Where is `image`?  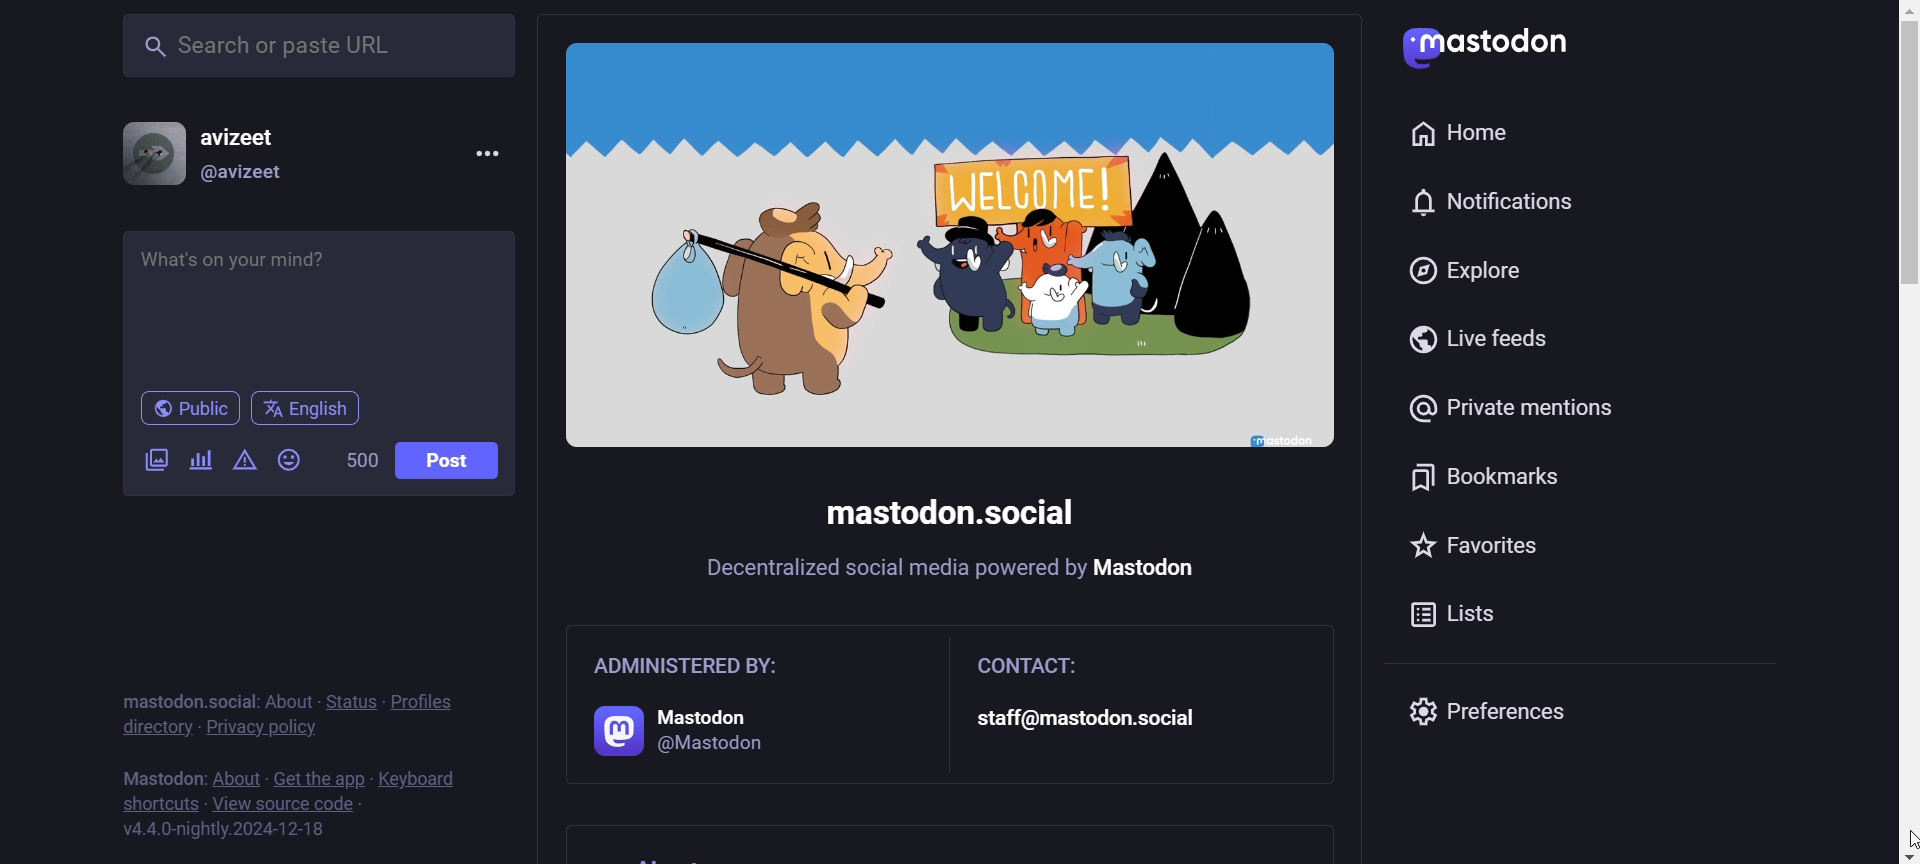 image is located at coordinates (954, 249).